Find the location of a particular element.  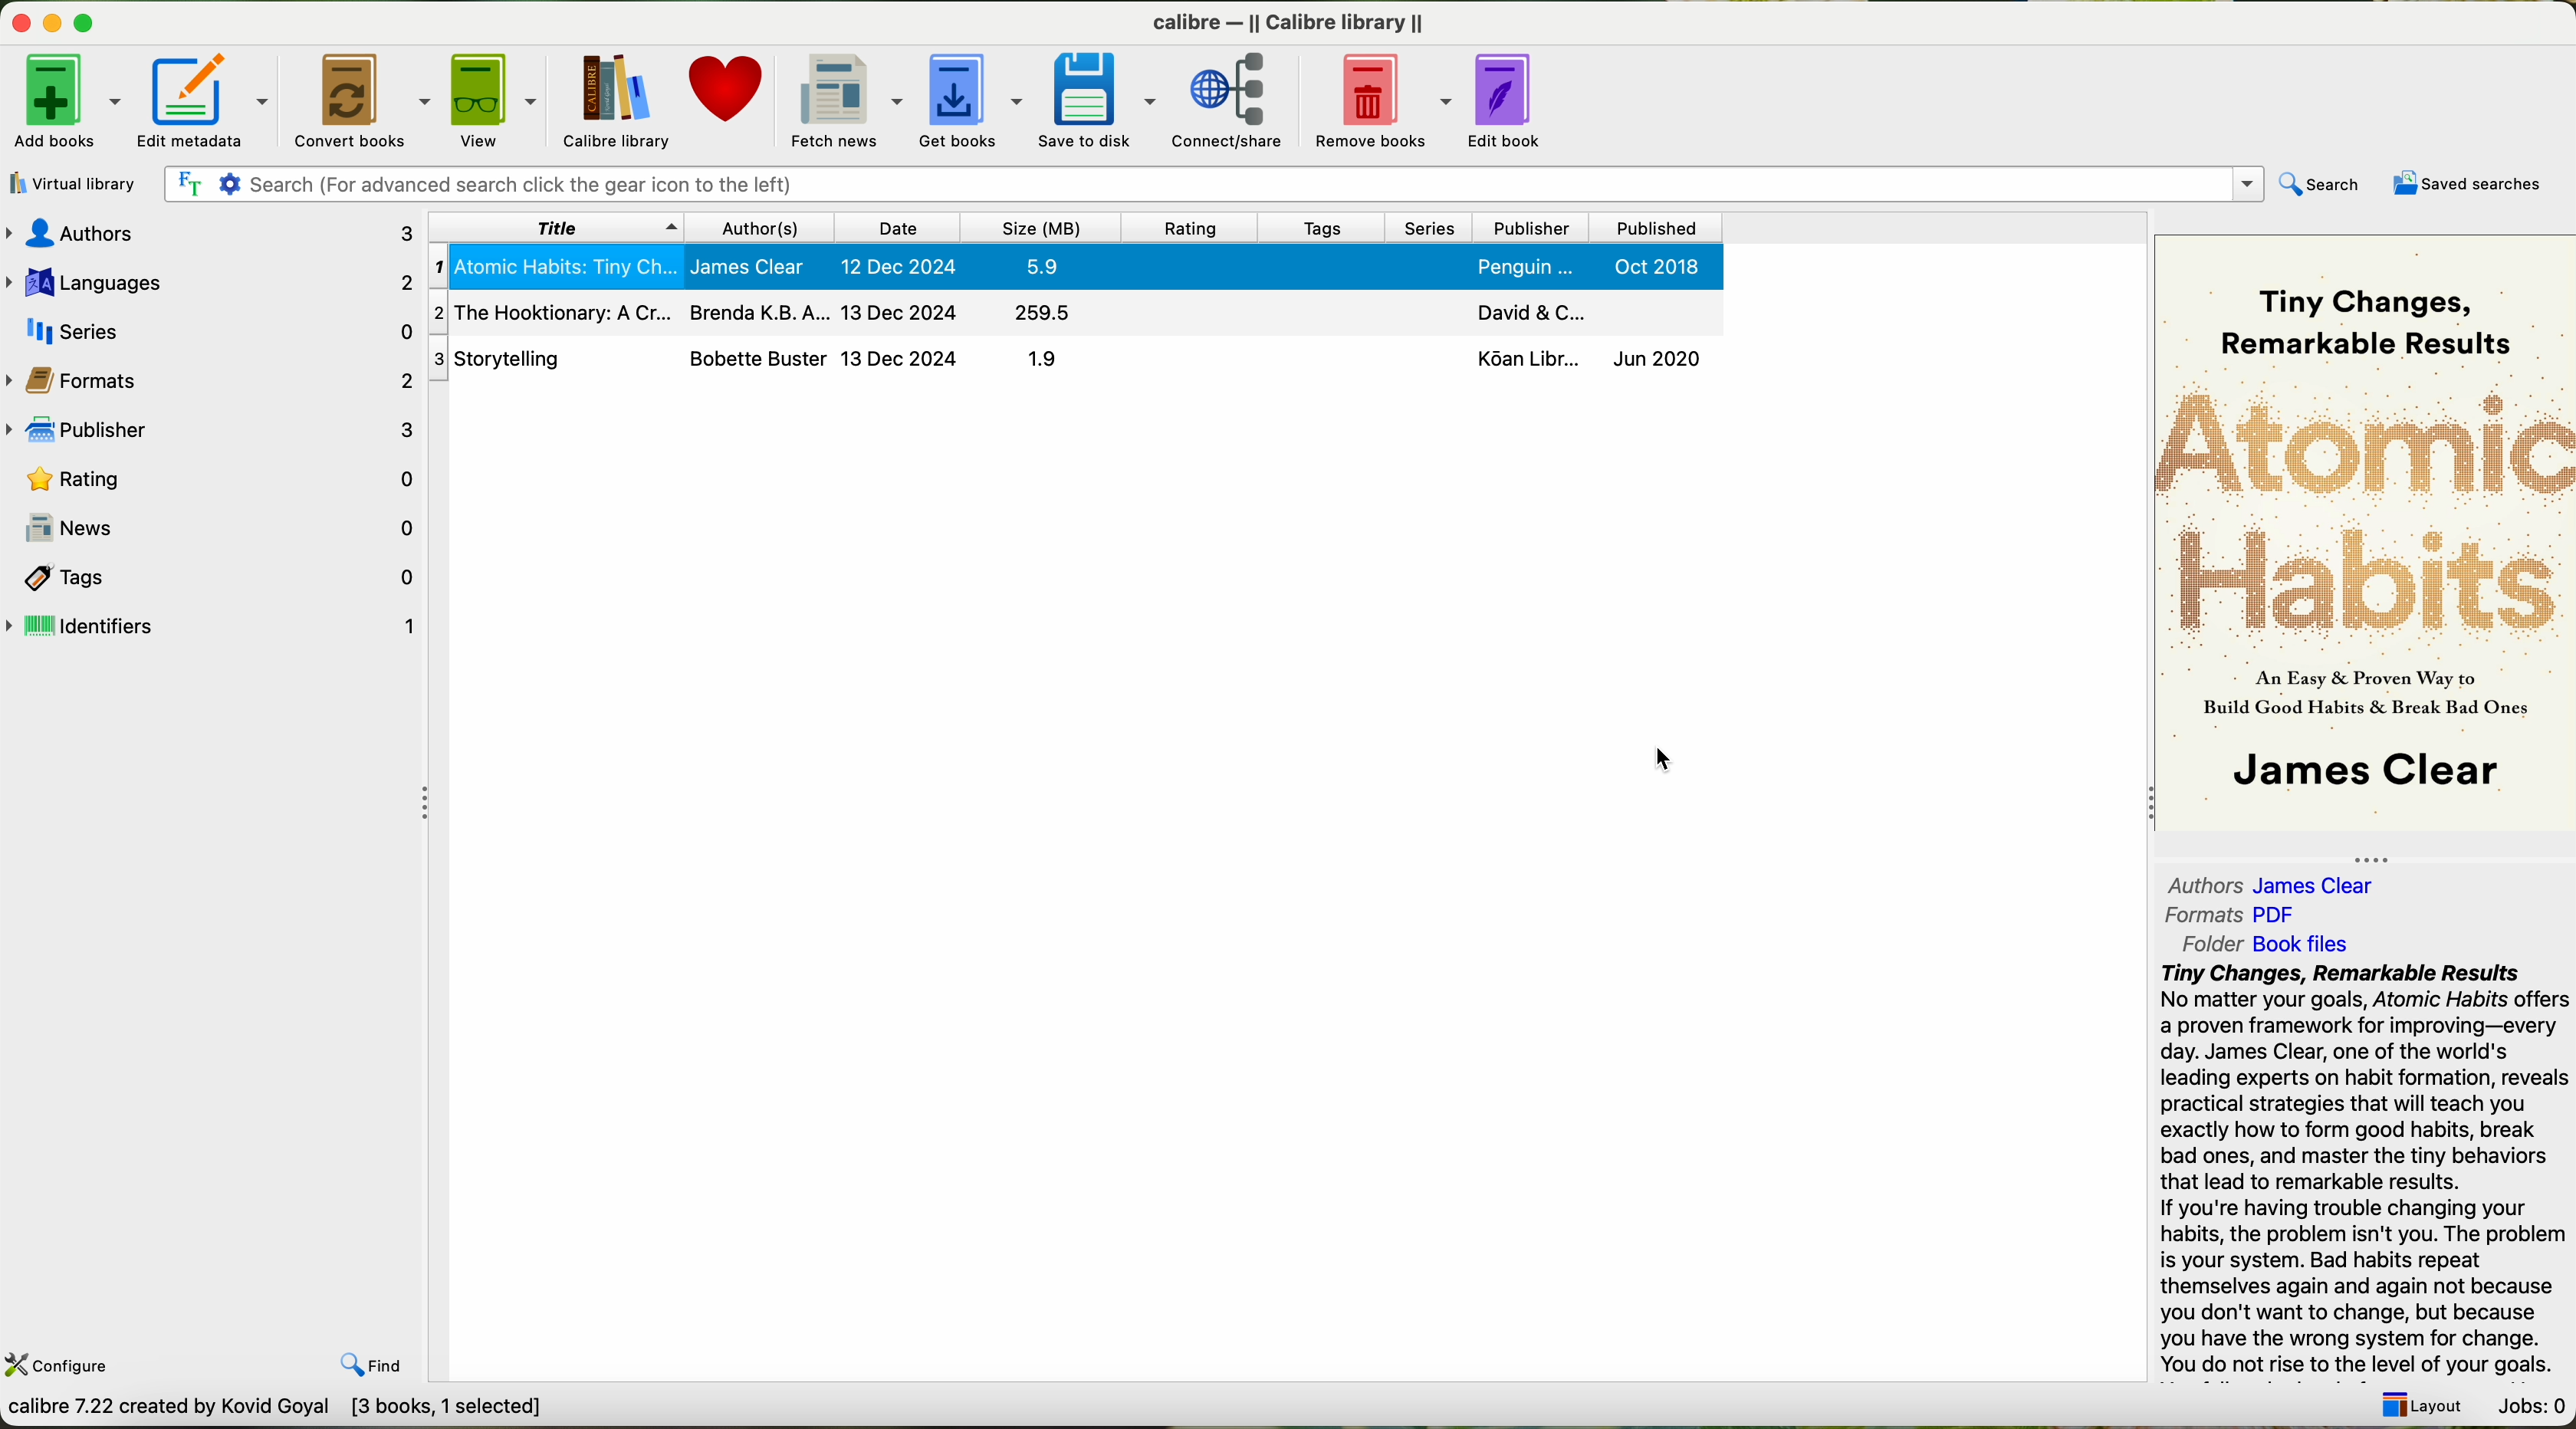

Ko6an Libr... Jun 2020 is located at coordinates (1583, 362).